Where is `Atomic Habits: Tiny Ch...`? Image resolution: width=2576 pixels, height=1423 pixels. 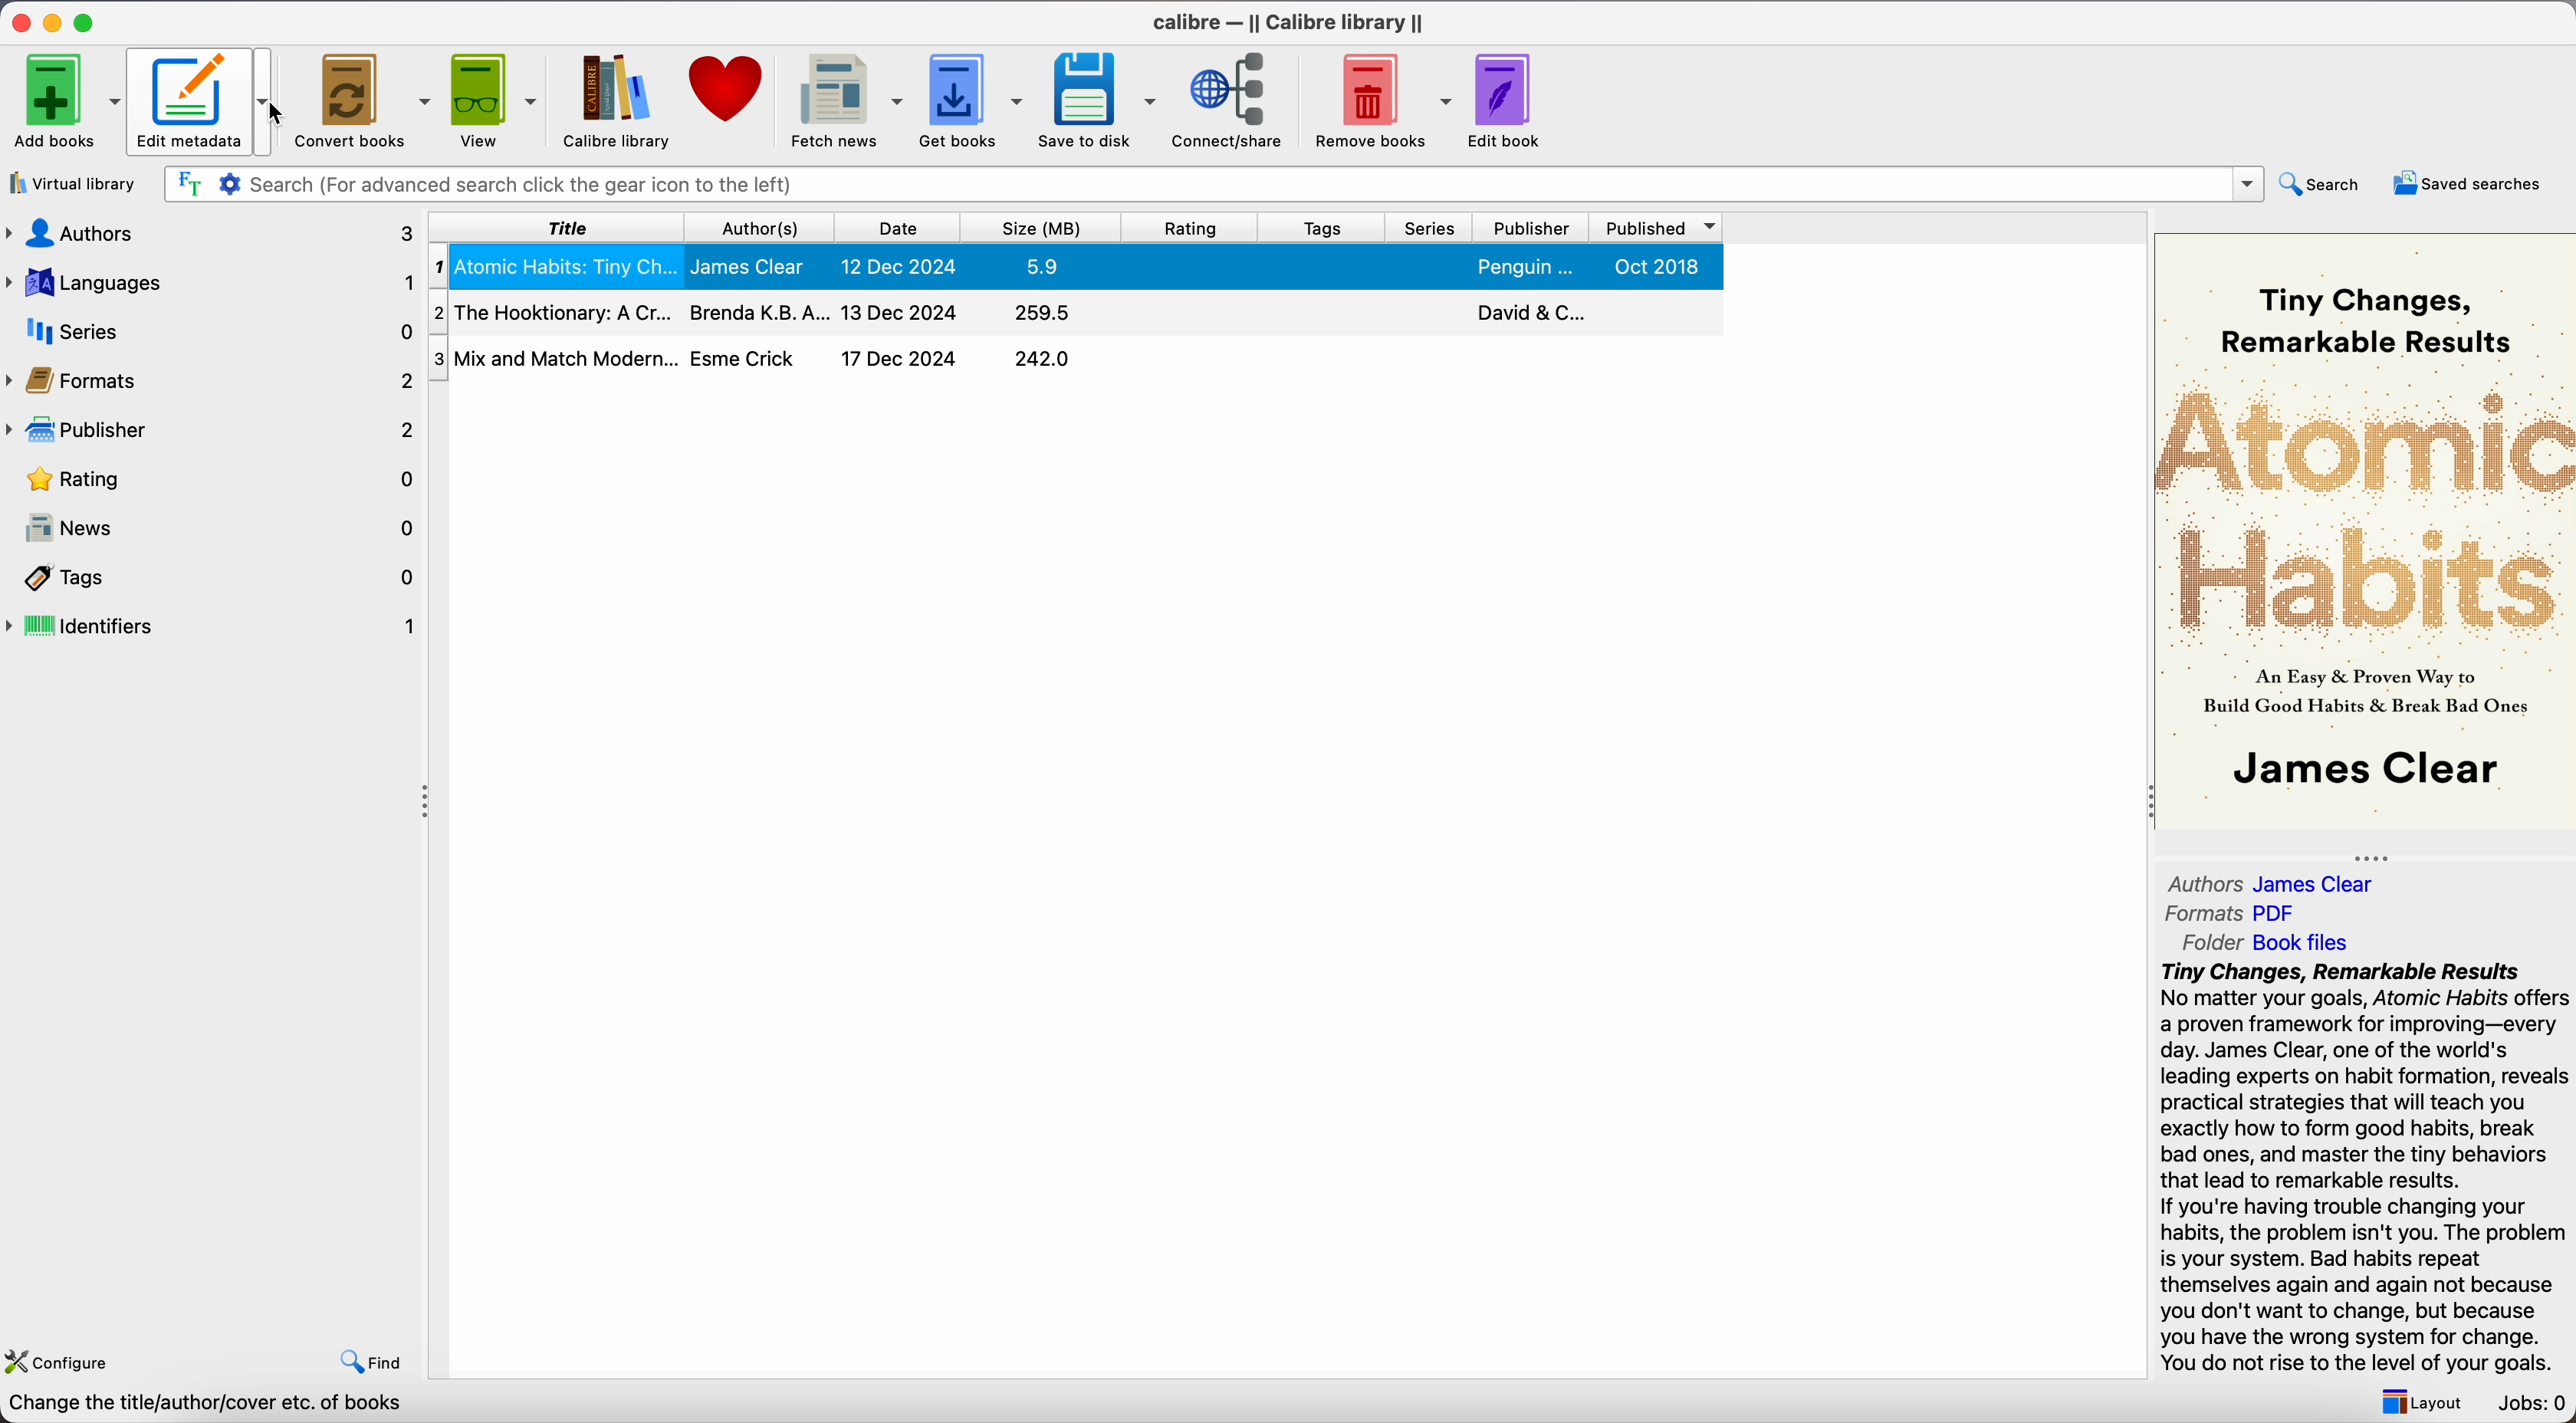
Atomic Habits: Tiny Ch... is located at coordinates (557, 266).